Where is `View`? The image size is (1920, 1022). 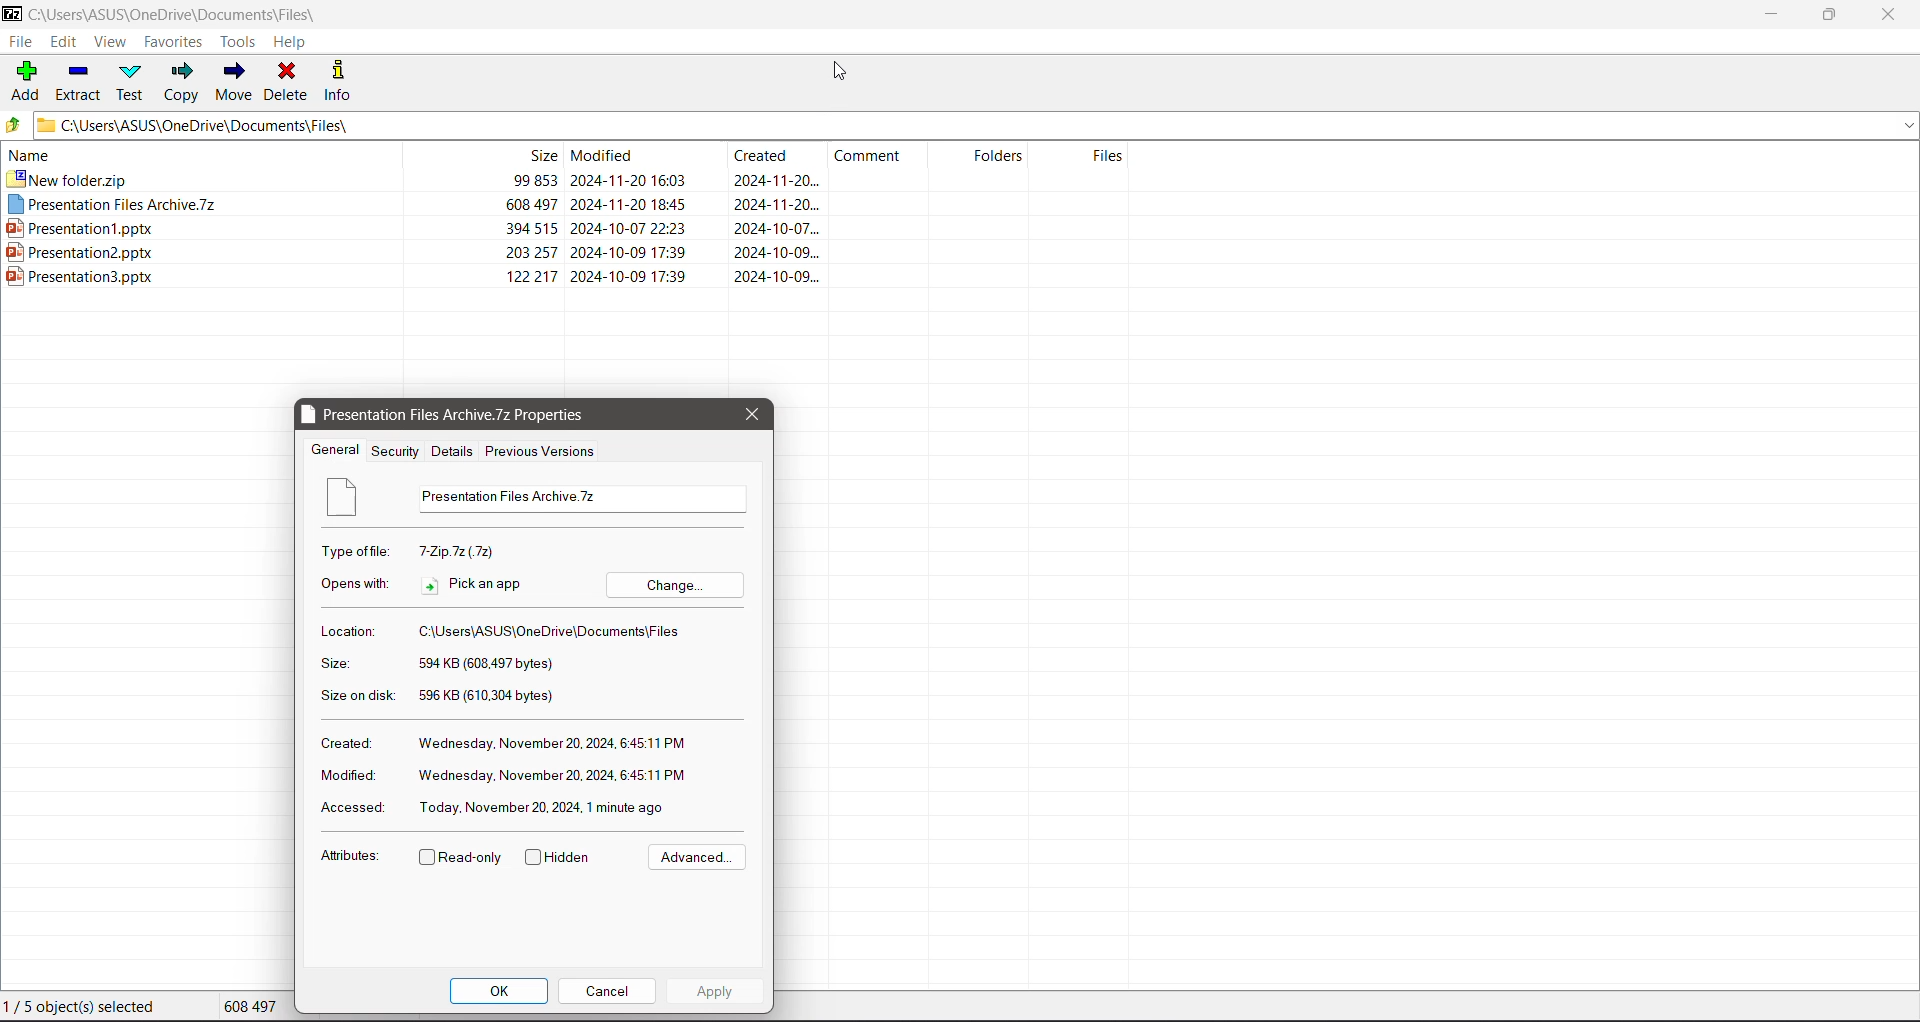
View is located at coordinates (109, 42).